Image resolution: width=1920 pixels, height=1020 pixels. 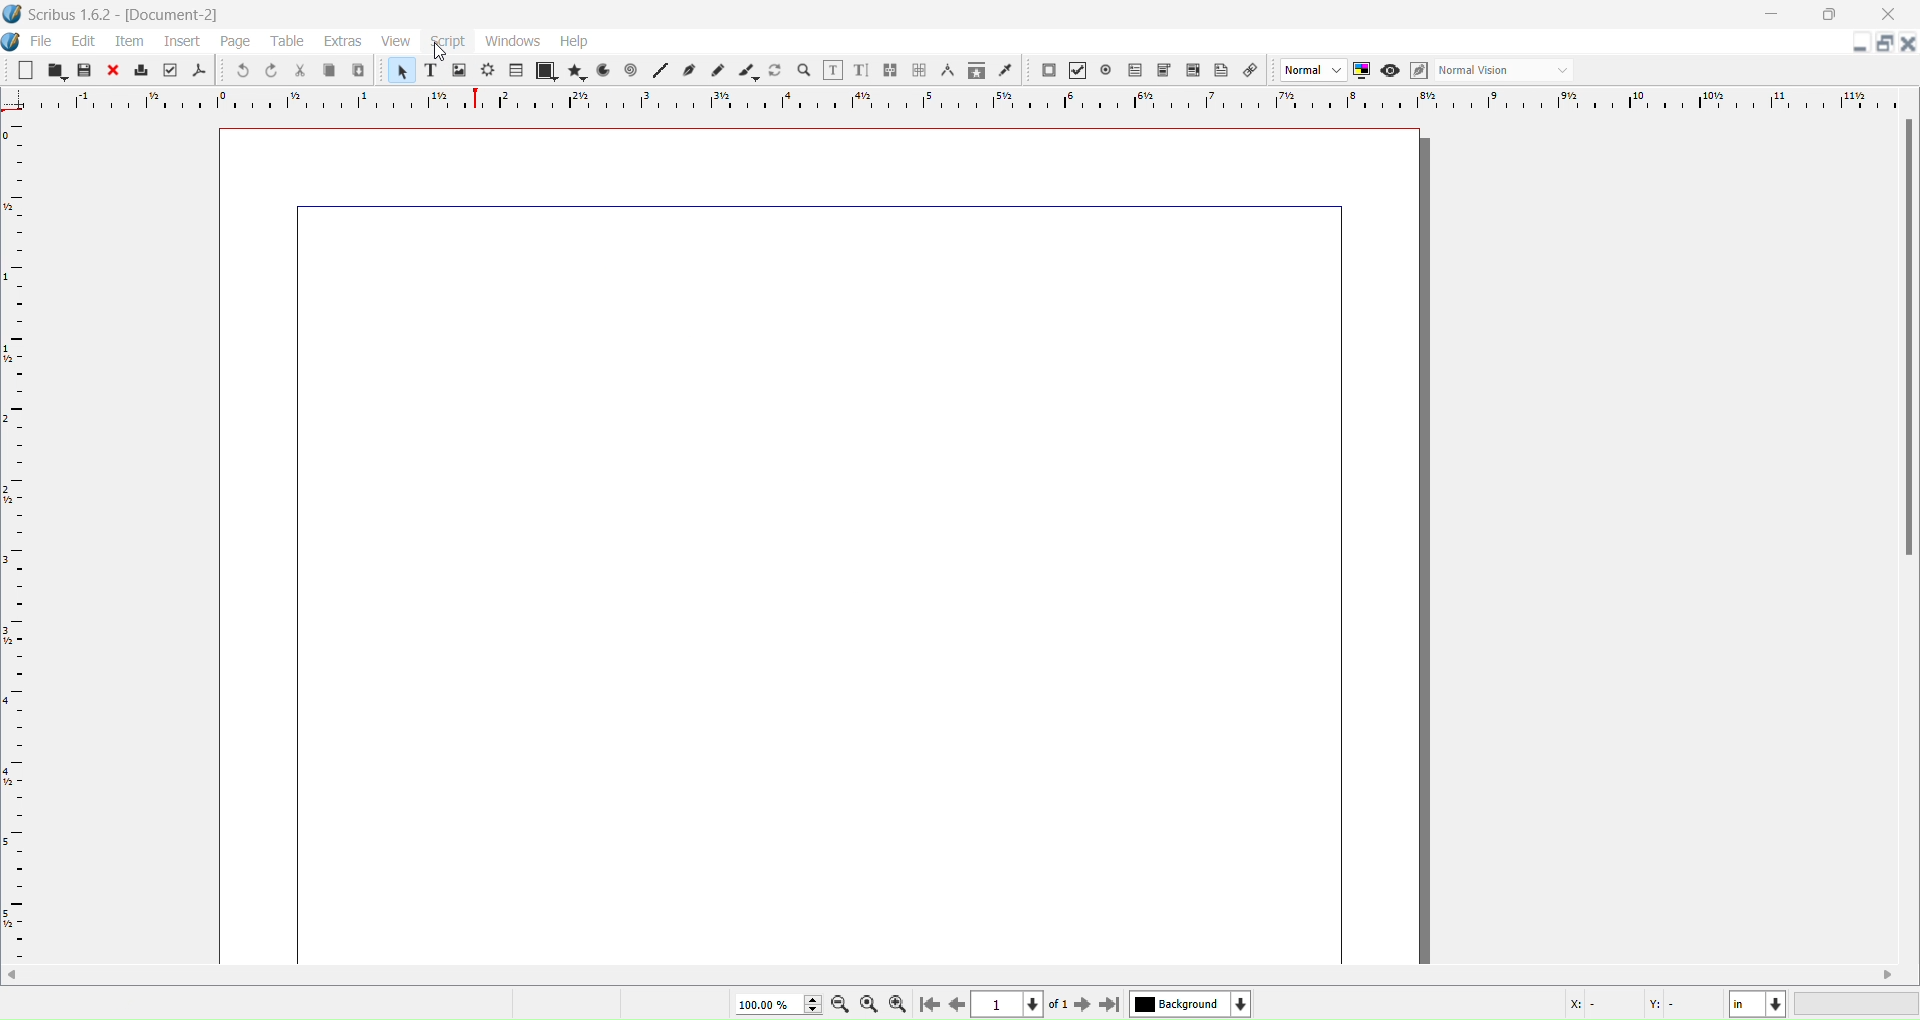 What do you see at coordinates (396, 39) in the screenshot?
I see `View` at bounding box center [396, 39].